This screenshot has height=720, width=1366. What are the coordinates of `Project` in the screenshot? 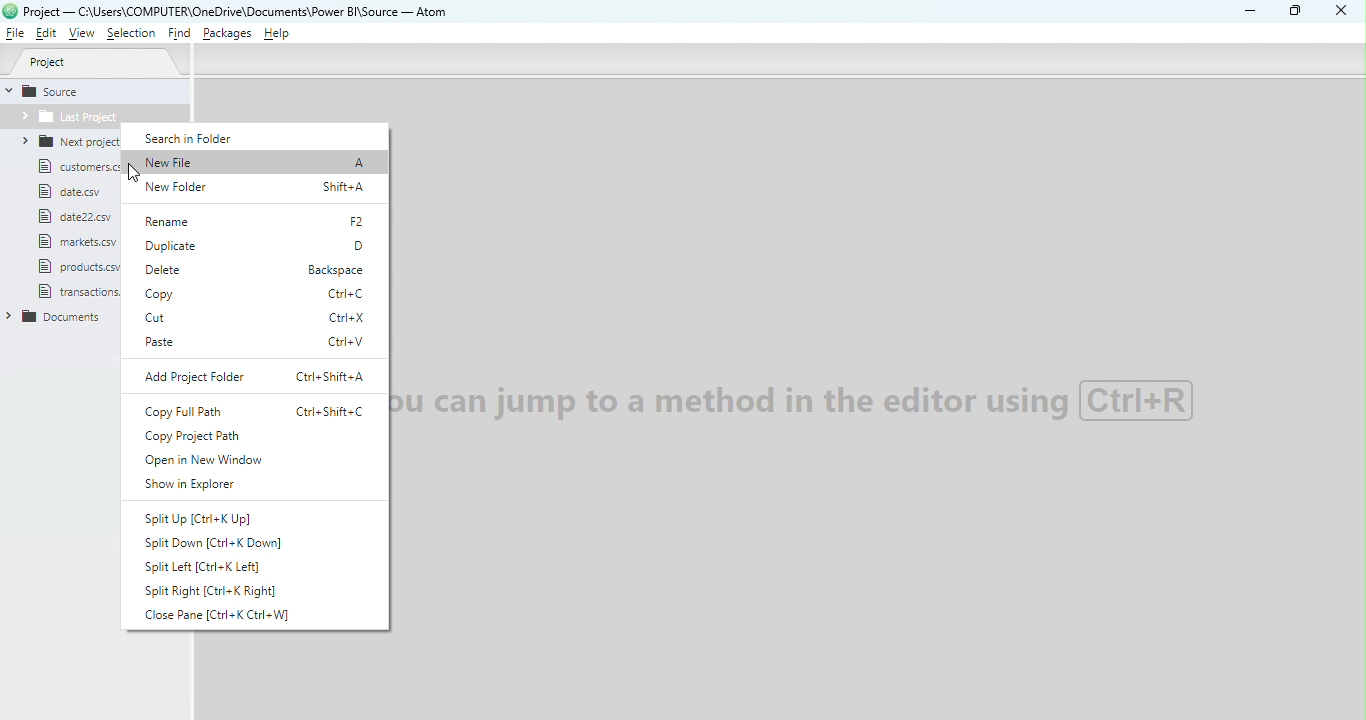 It's located at (94, 62).